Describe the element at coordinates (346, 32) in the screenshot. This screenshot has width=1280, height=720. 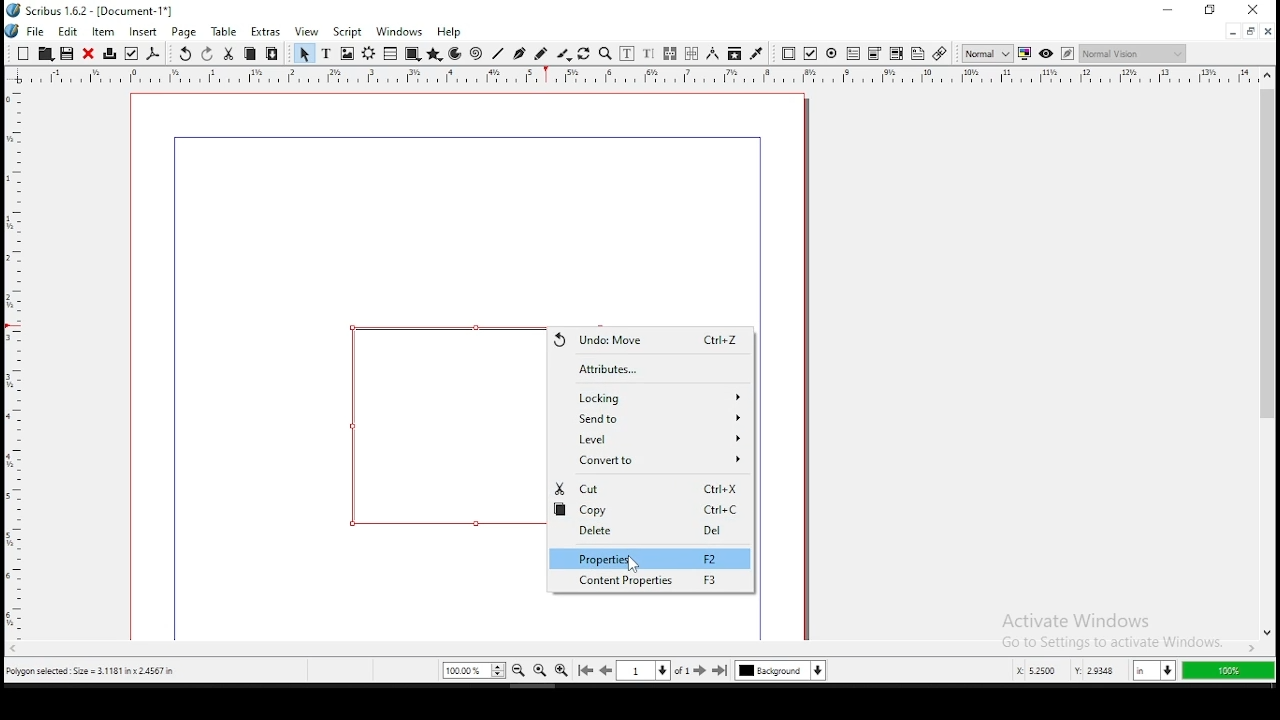
I see `script` at that location.